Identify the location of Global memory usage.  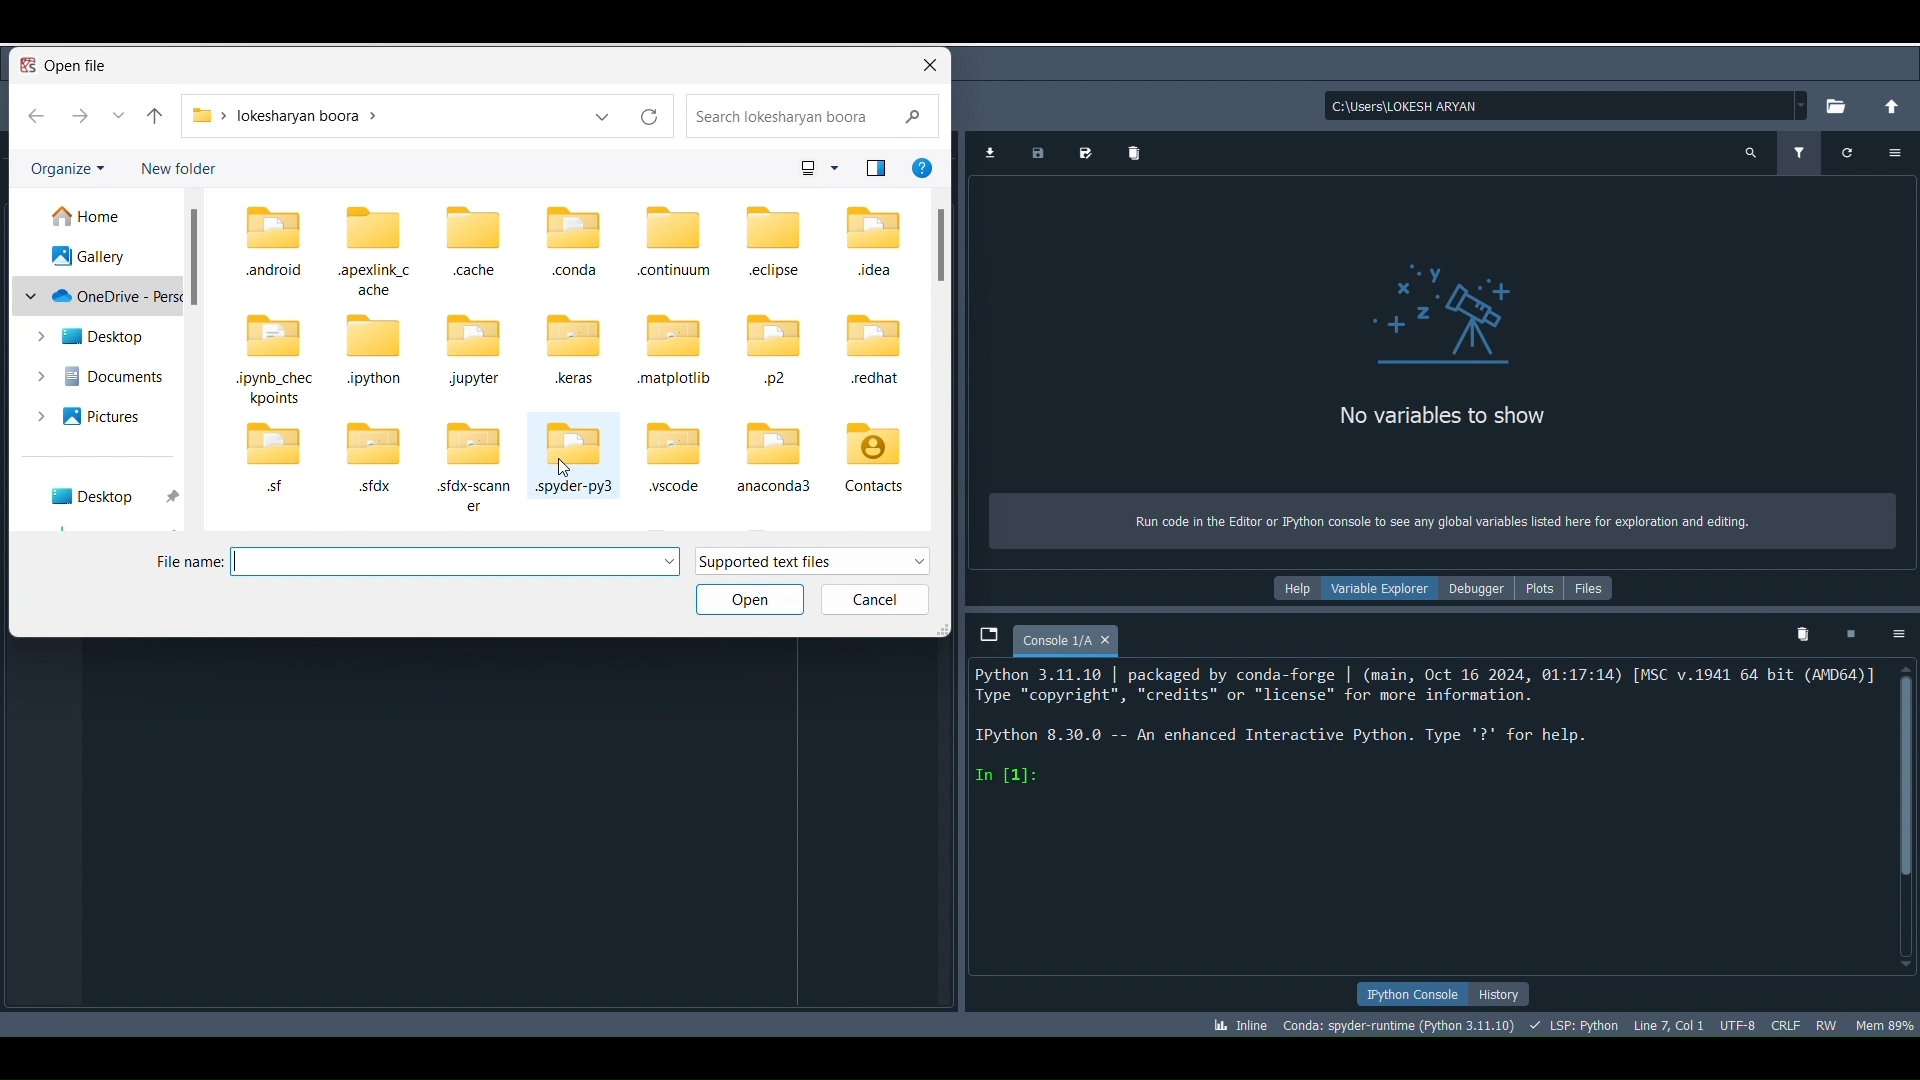
(1879, 1027).